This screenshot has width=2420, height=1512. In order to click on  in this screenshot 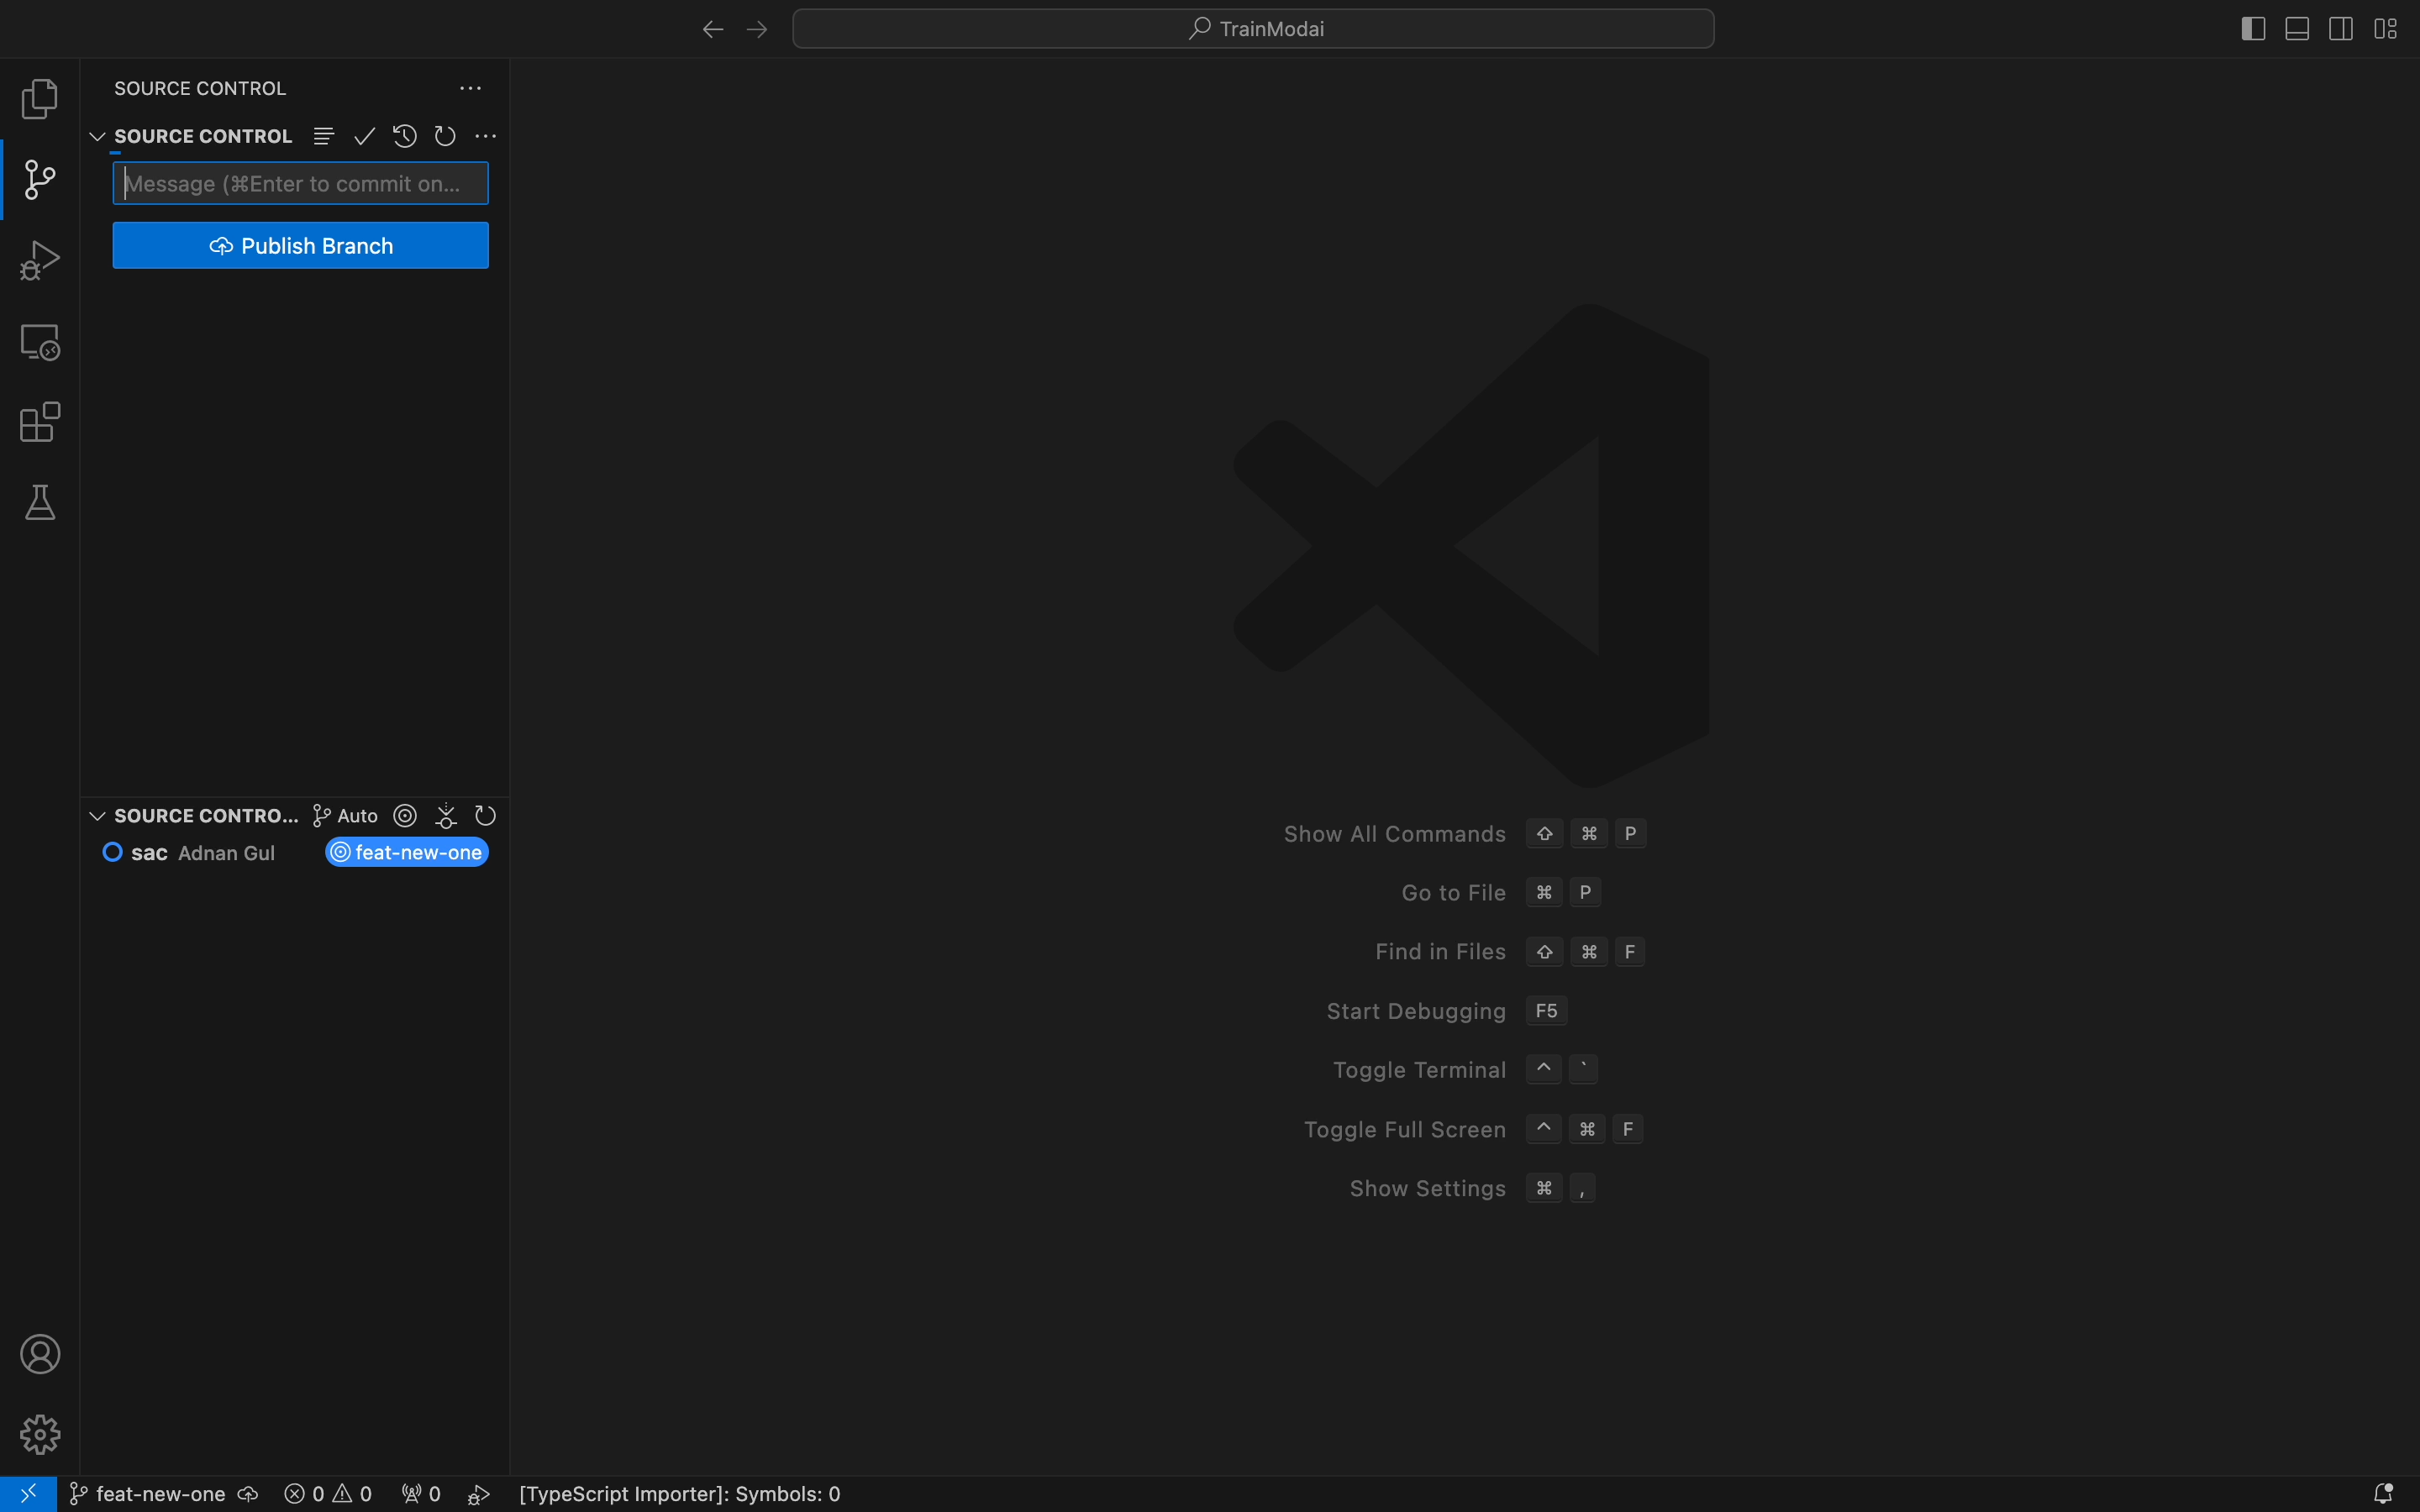, I will do `click(492, 136)`.